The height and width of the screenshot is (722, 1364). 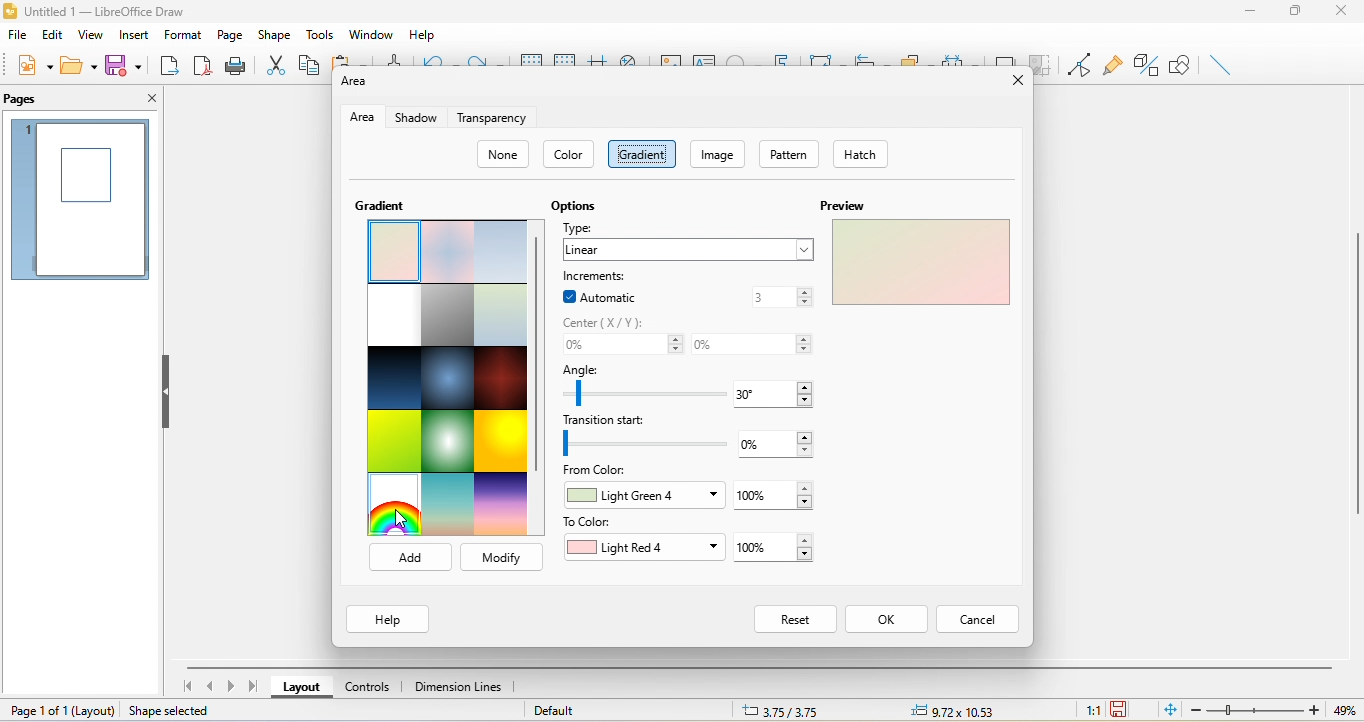 I want to click on 3, so click(x=780, y=296).